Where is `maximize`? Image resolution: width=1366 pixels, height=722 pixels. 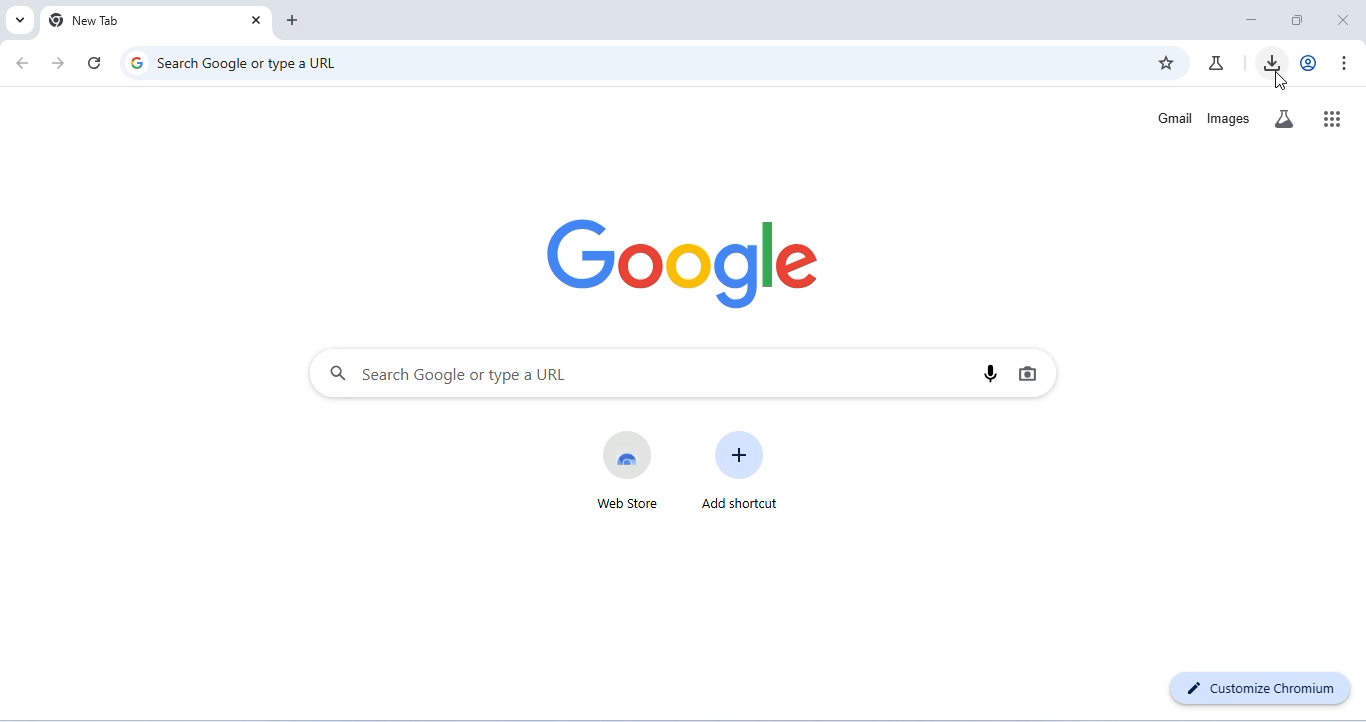
maximize is located at coordinates (1297, 21).